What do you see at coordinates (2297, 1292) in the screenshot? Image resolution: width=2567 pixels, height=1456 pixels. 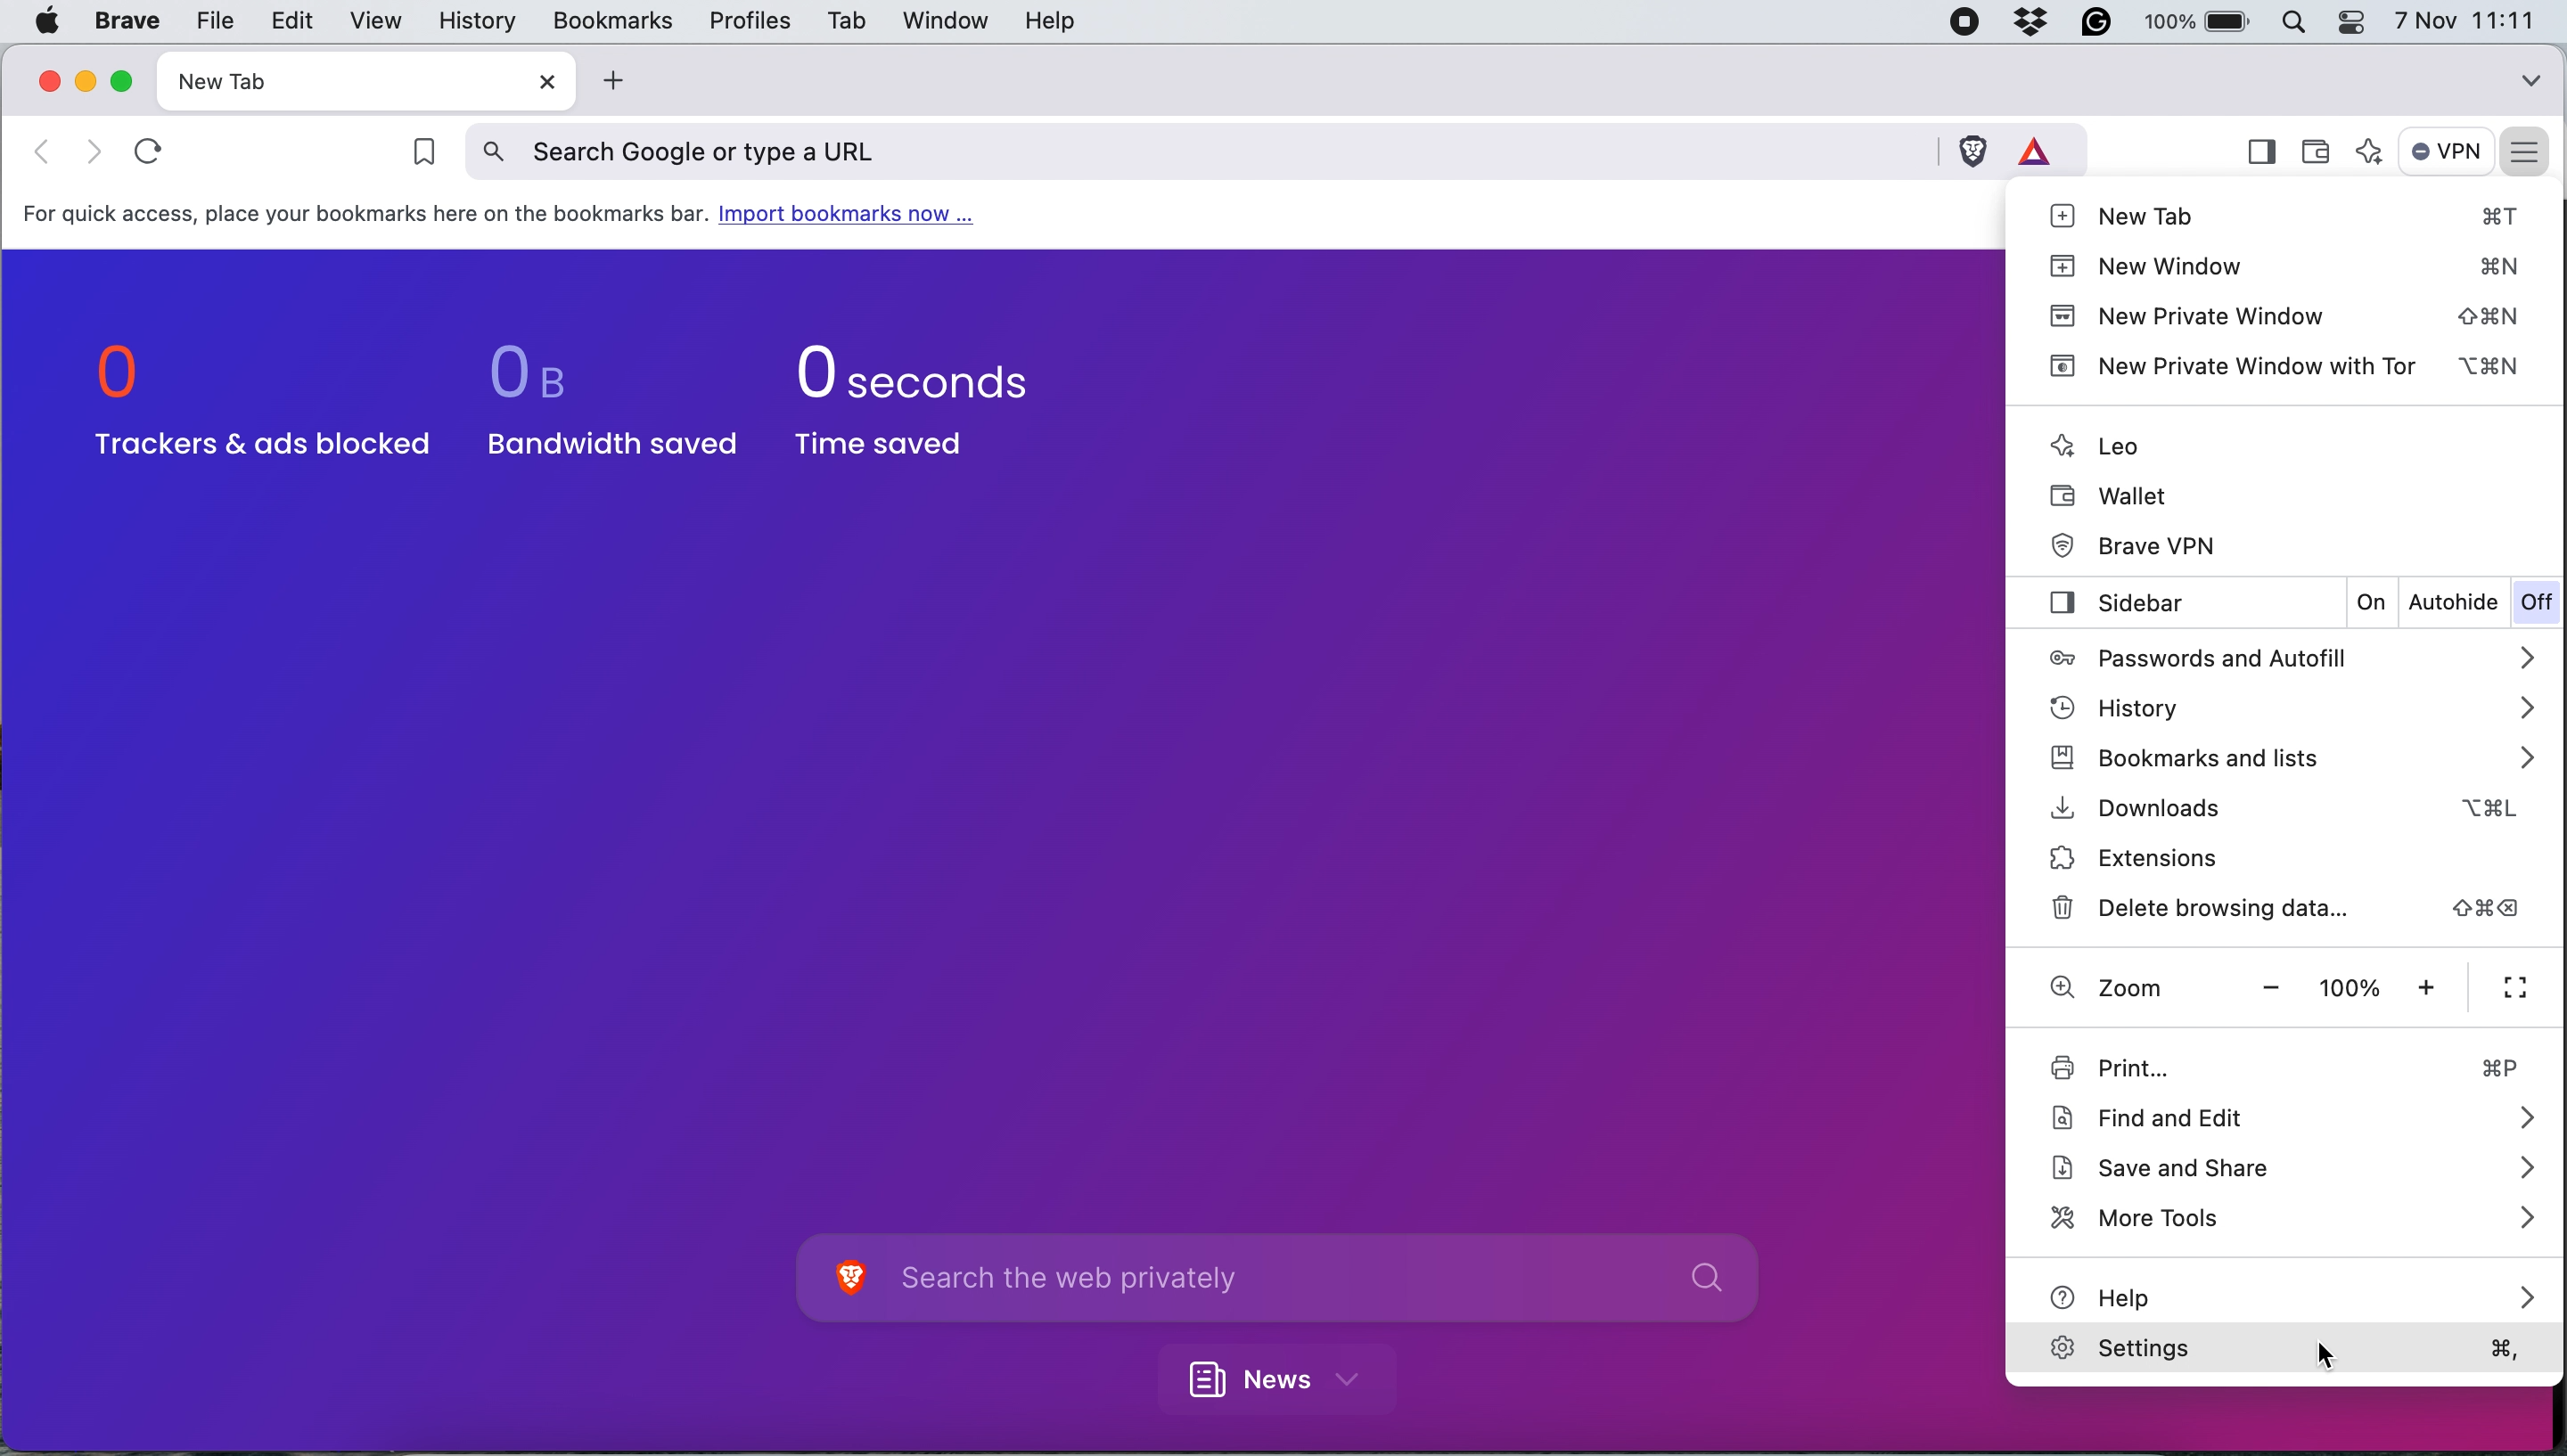 I see `help` at bounding box center [2297, 1292].